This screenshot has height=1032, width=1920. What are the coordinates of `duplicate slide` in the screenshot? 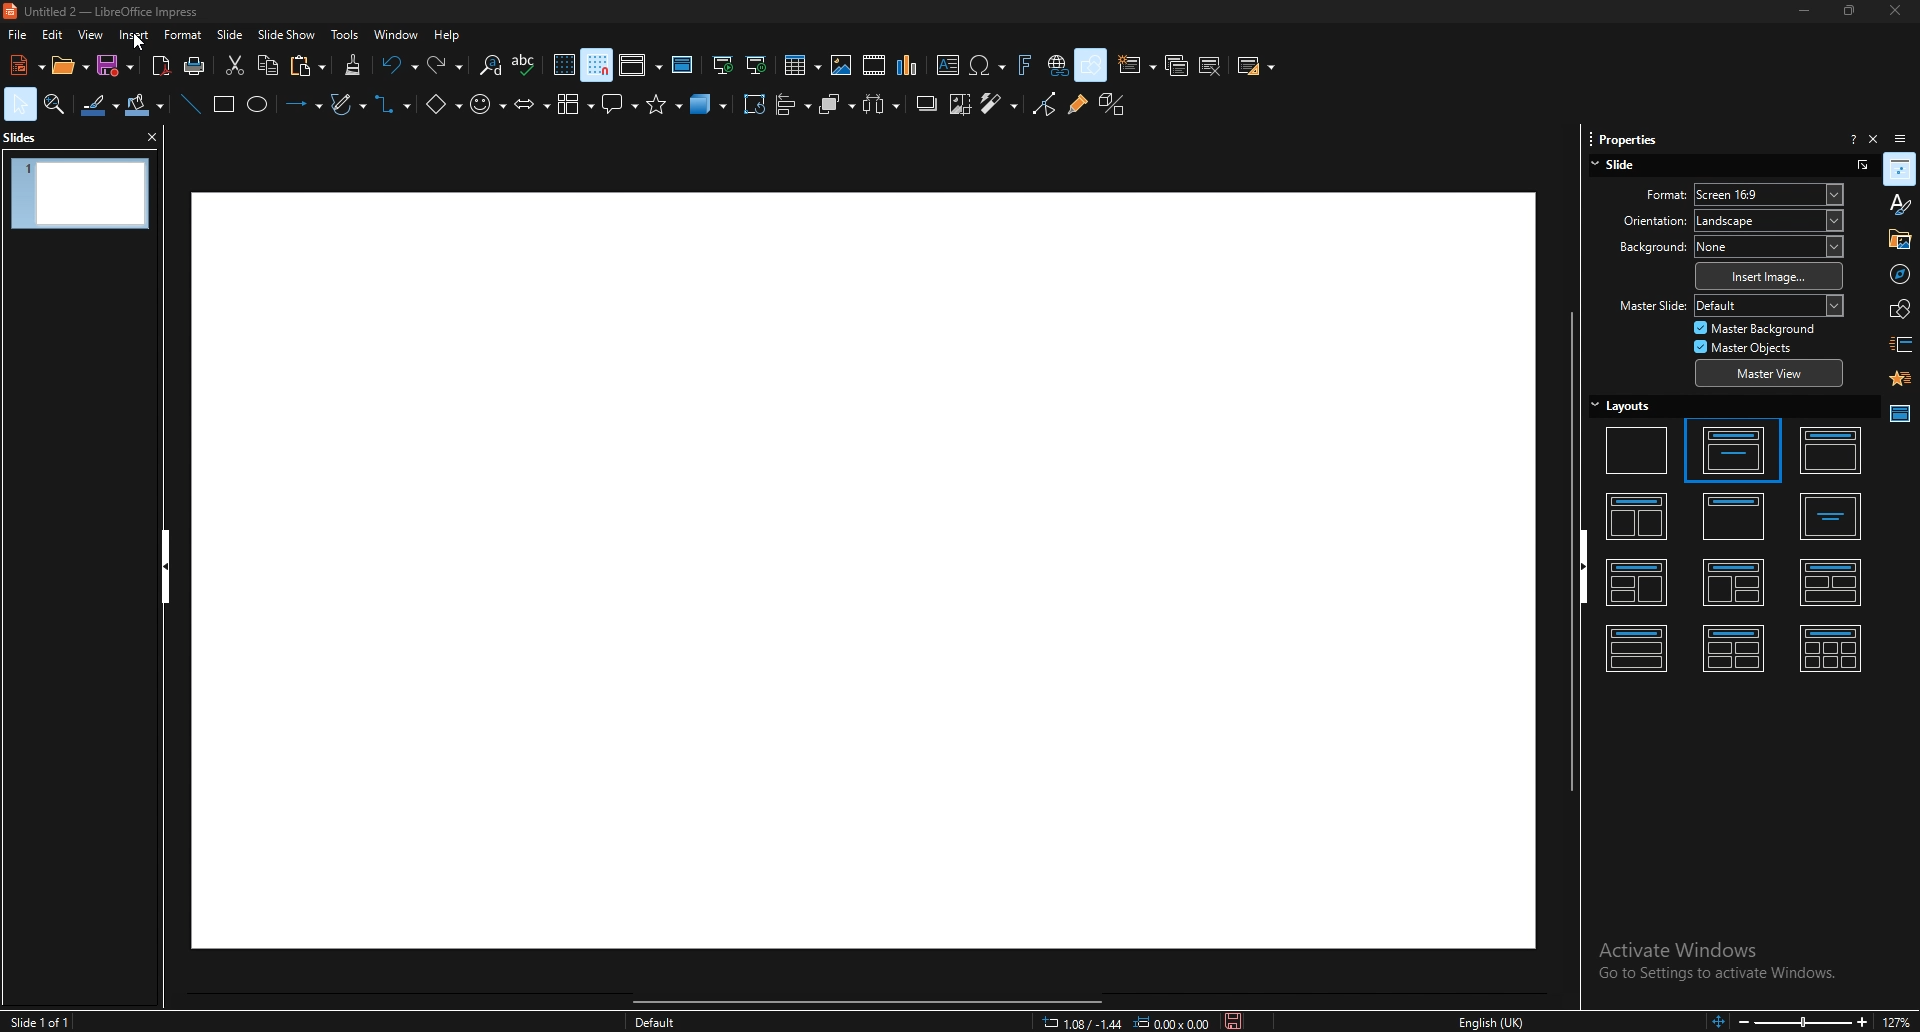 It's located at (1177, 65).